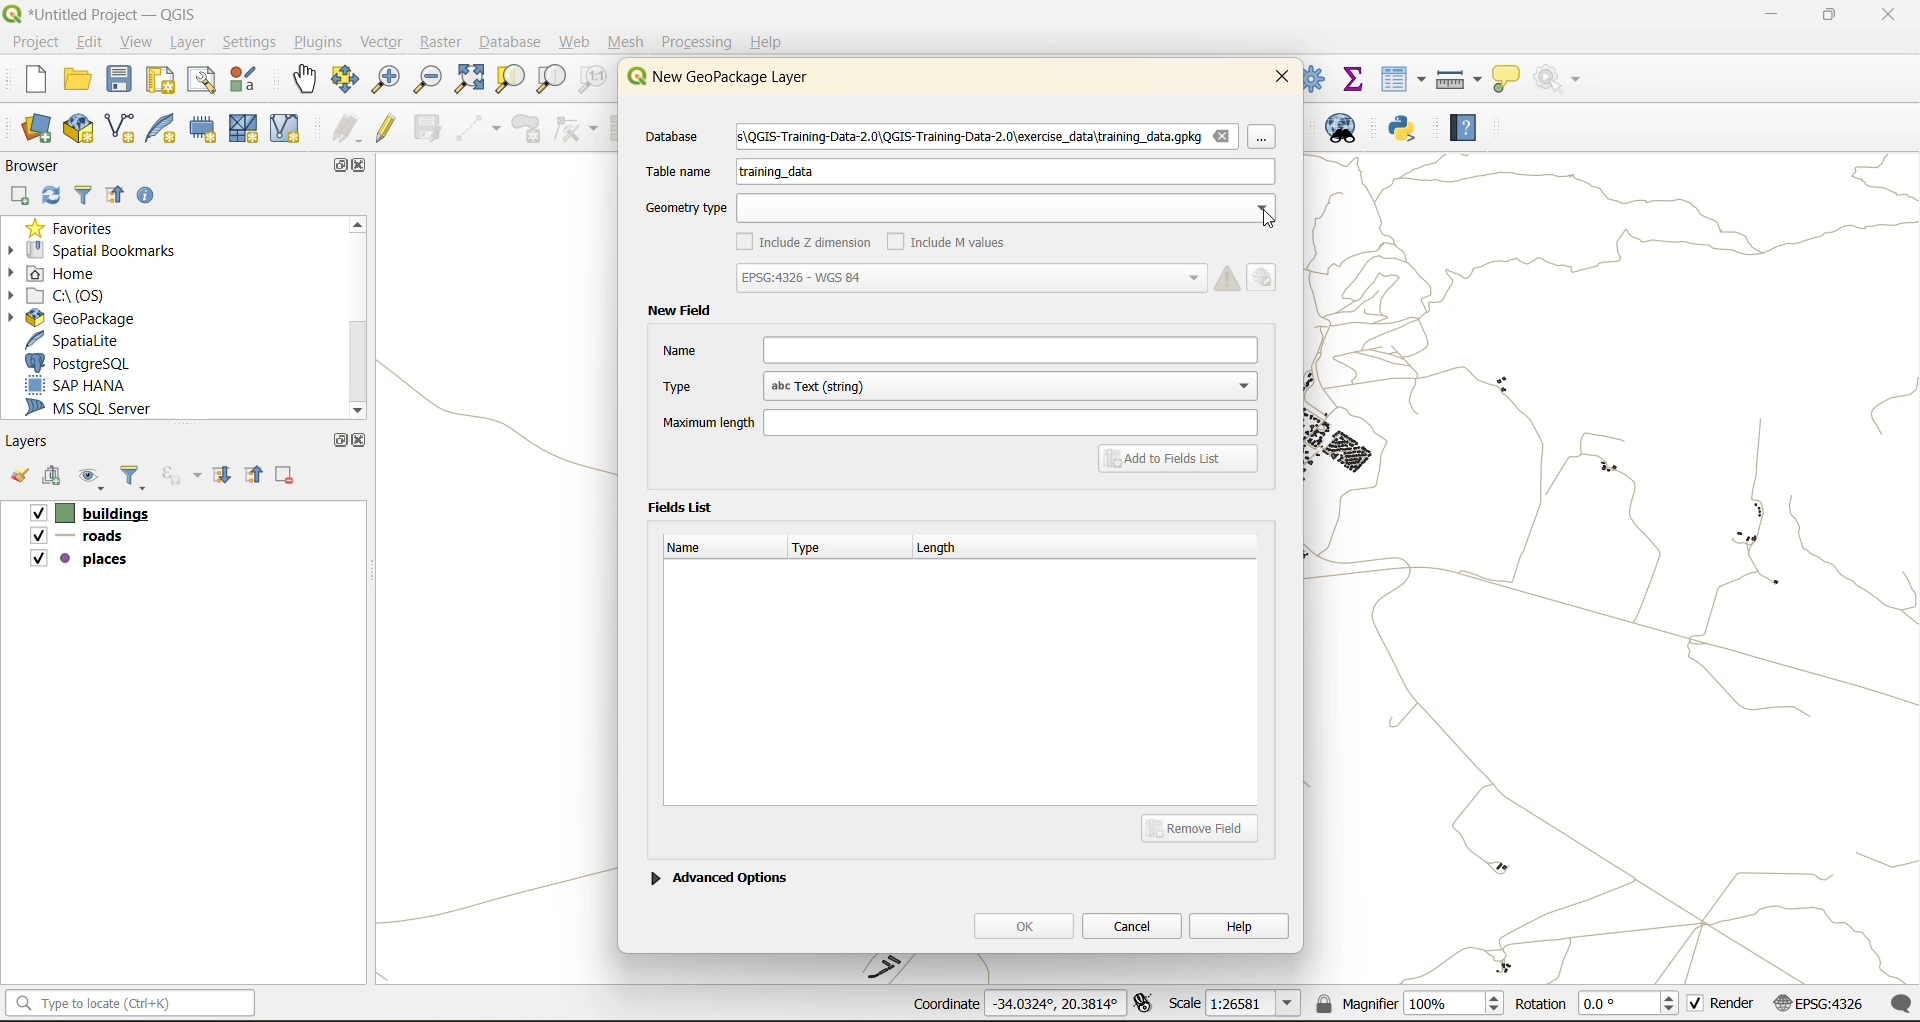 The width and height of the screenshot is (1920, 1022). I want to click on attributes table, so click(1404, 79).